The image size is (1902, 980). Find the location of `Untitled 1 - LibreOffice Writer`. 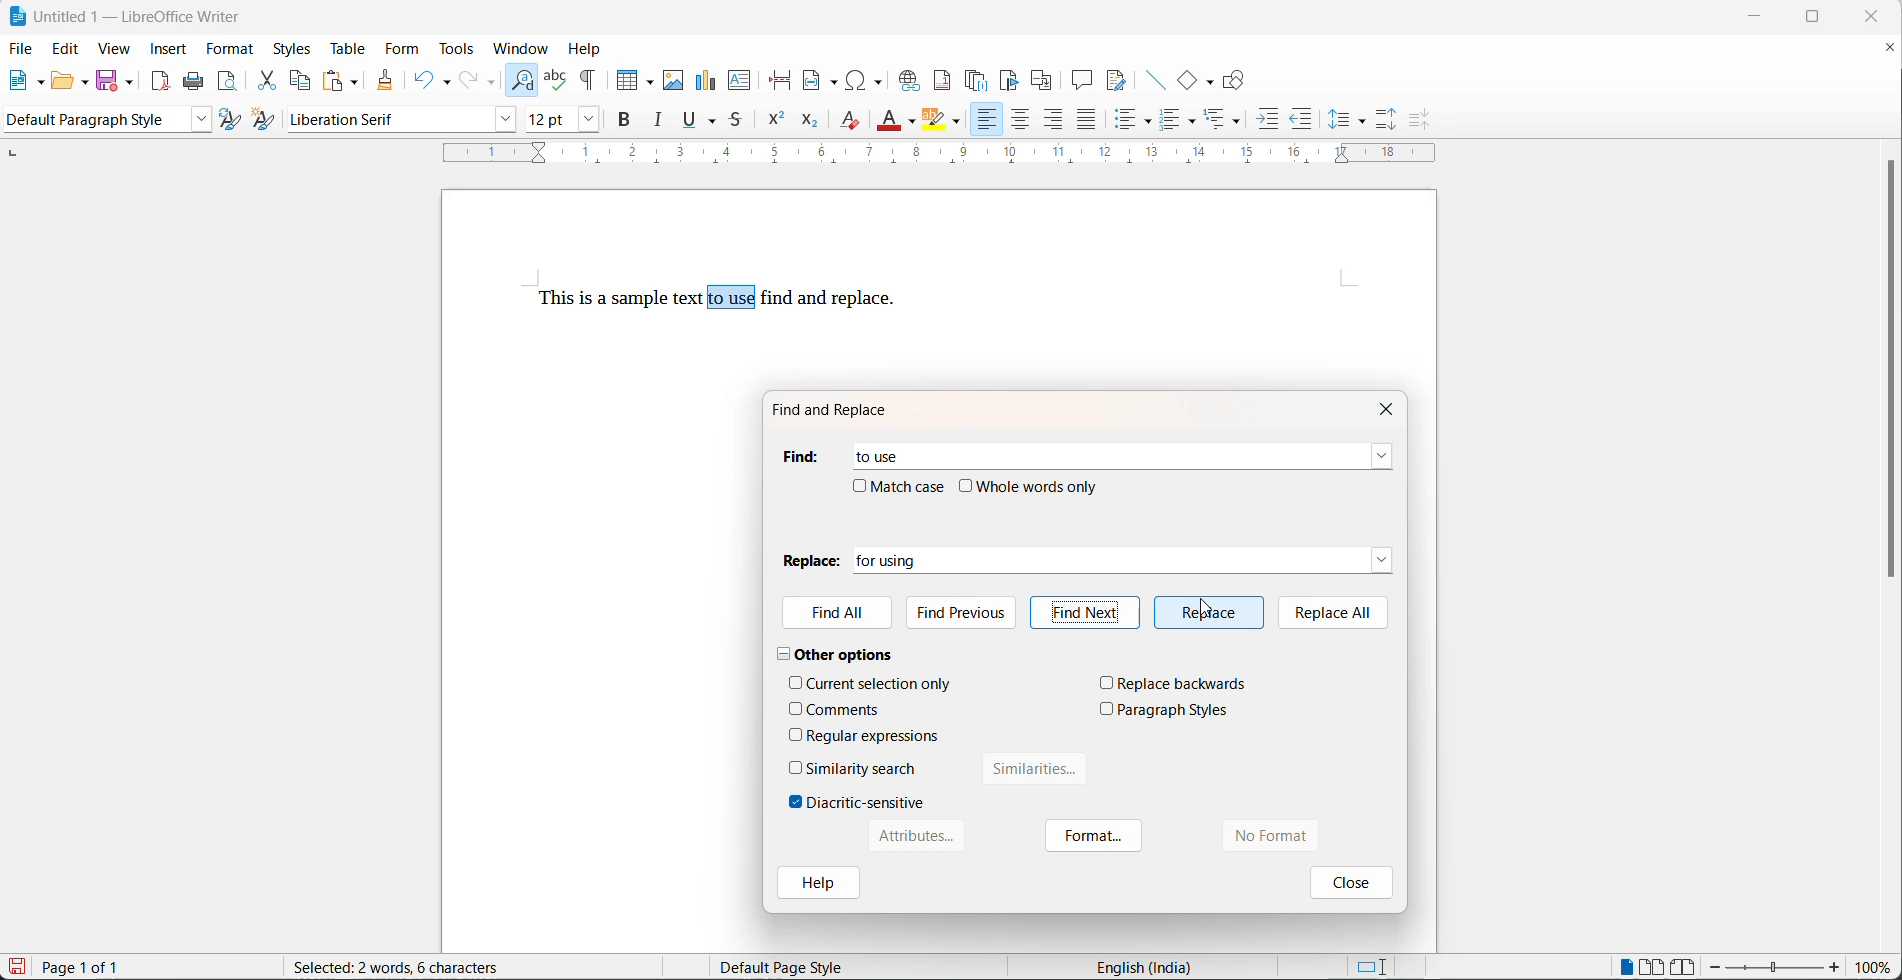

Untitled 1 - LibreOffice Writer is located at coordinates (127, 15).